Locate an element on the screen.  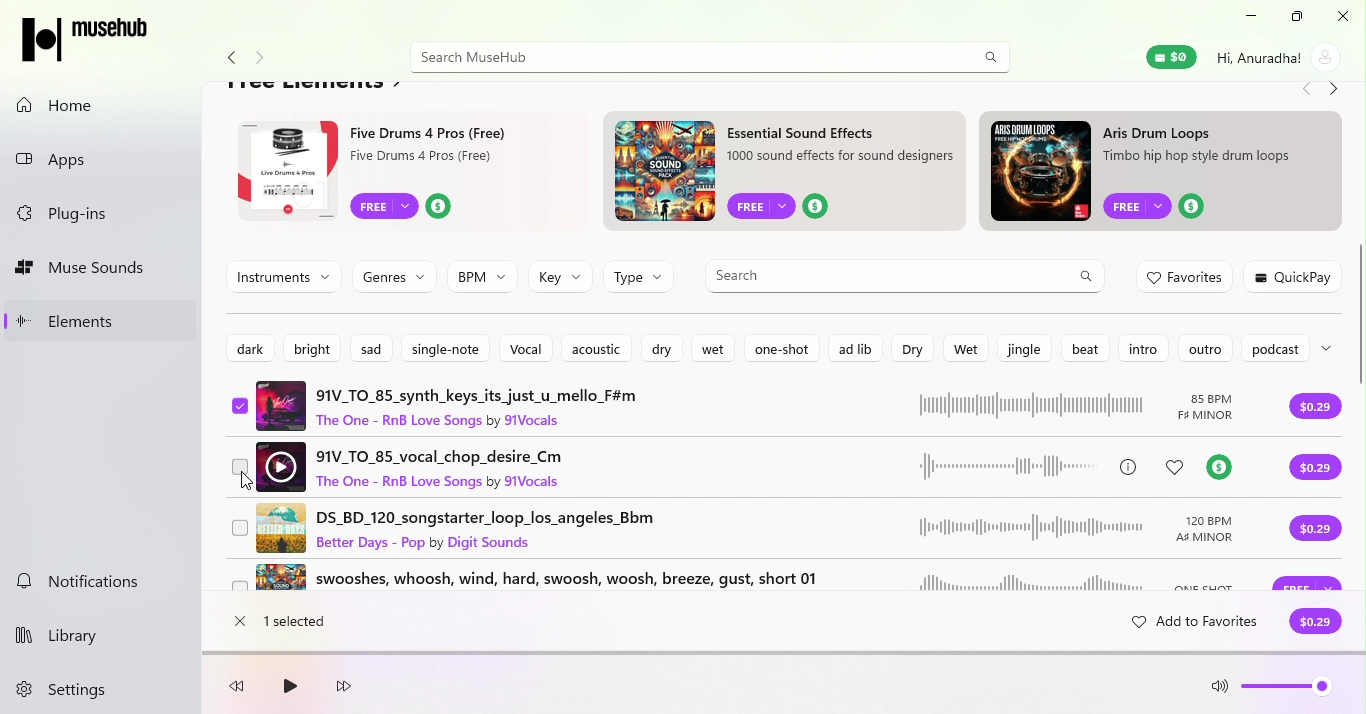
Type is located at coordinates (640, 282).